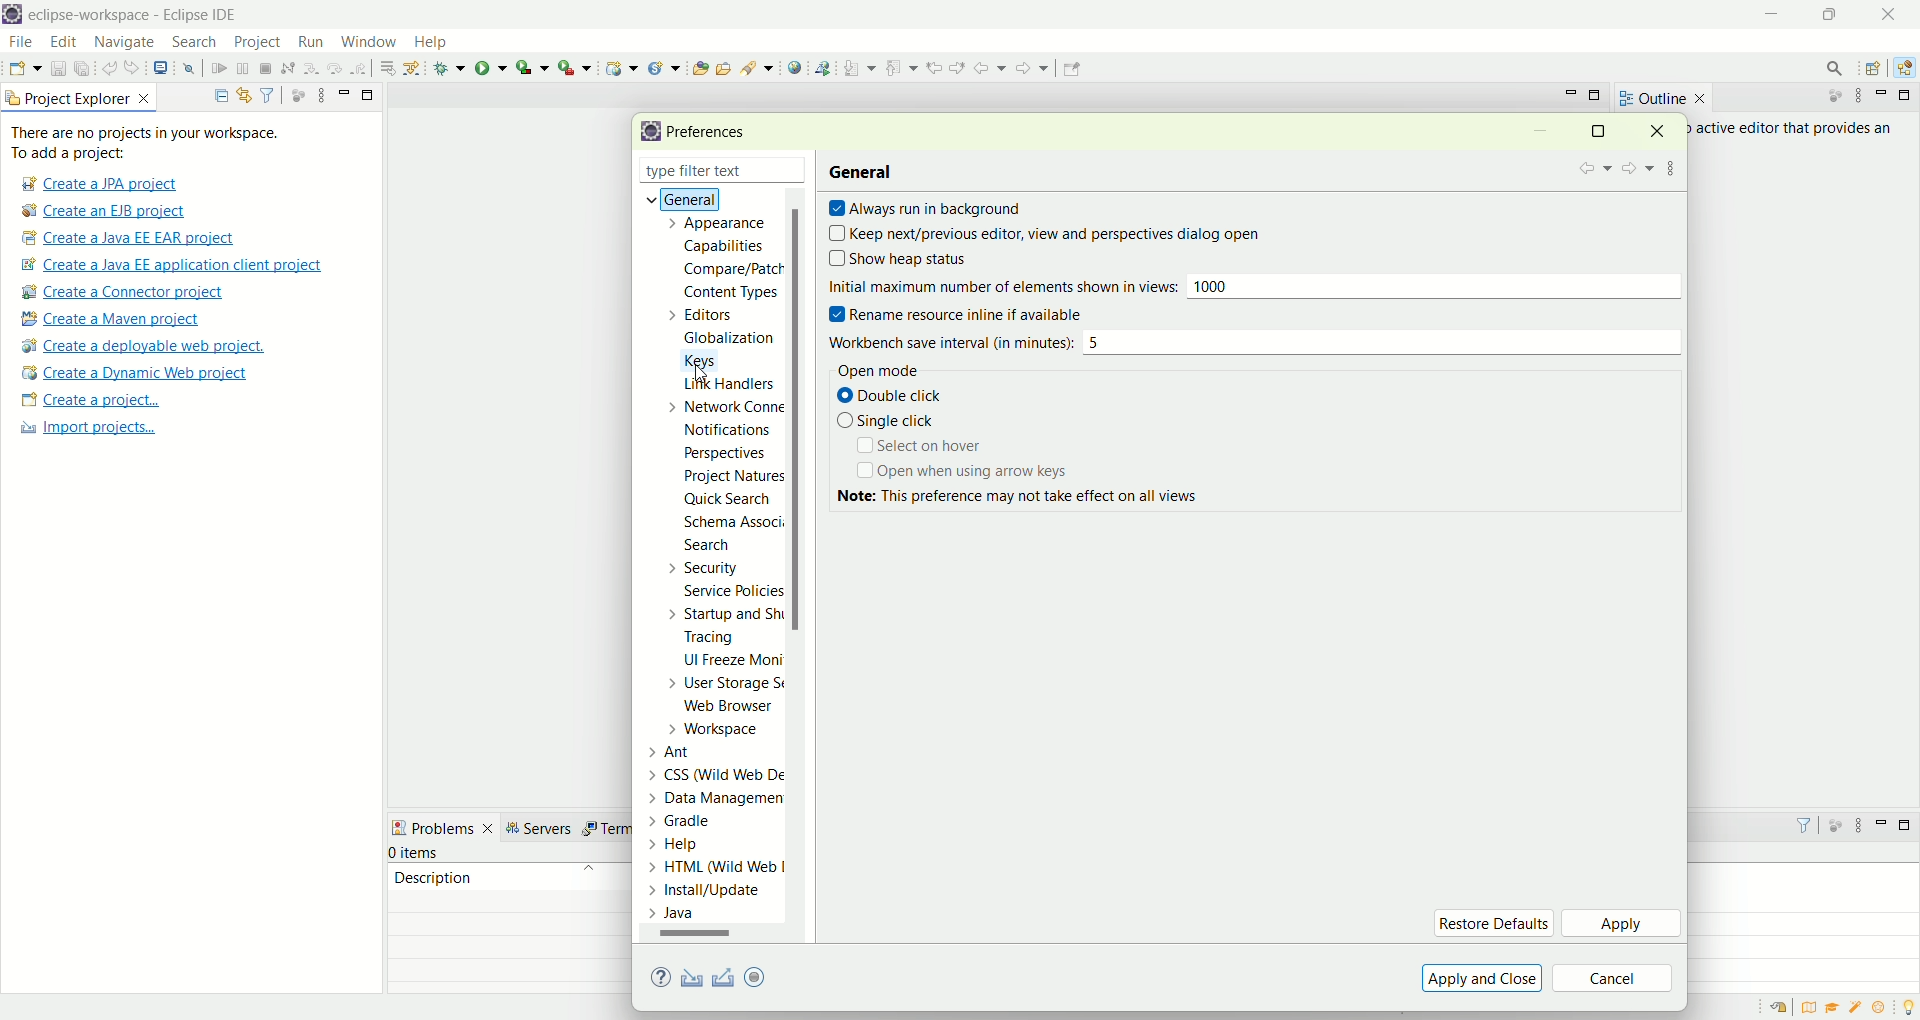 The height and width of the screenshot is (1020, 1920). What do you see at coordinates (676, 198) in the screenshot?
I see `general` at bounding box center [676, 198].